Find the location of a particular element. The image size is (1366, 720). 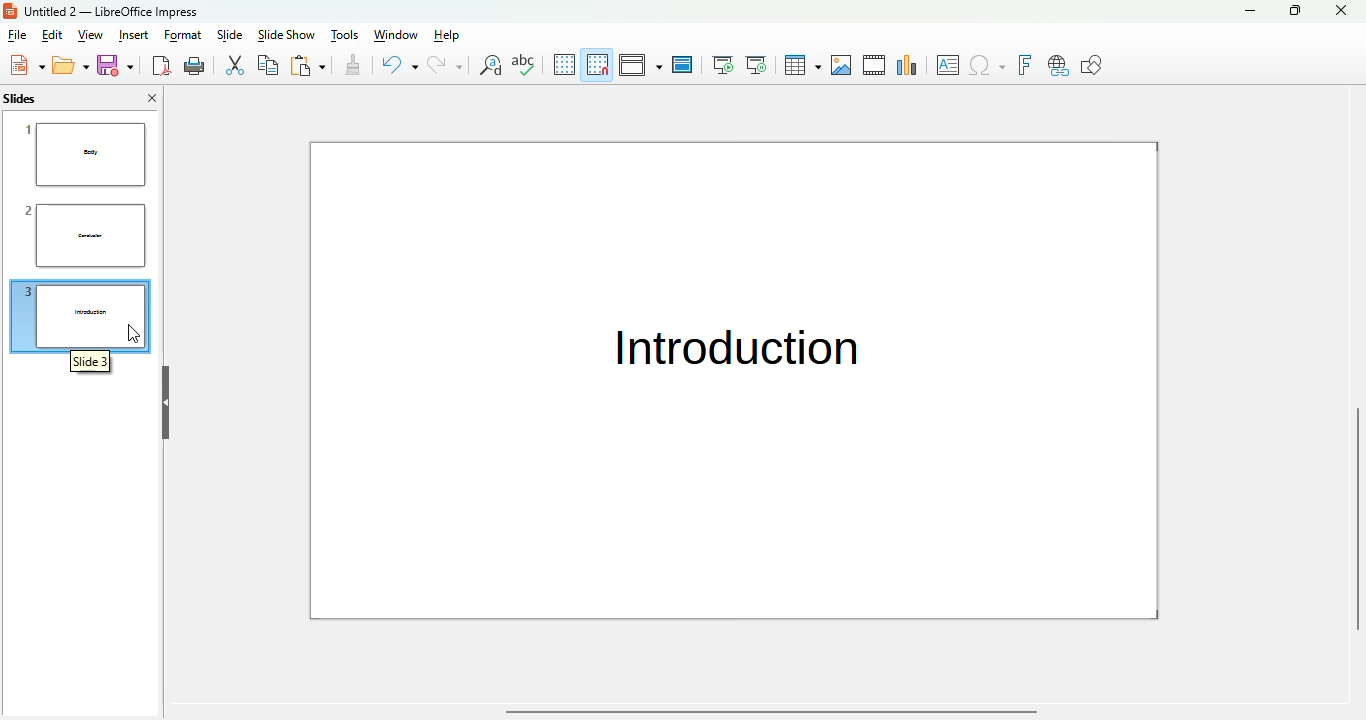

start from current slide is located at coordinates (756, 65).